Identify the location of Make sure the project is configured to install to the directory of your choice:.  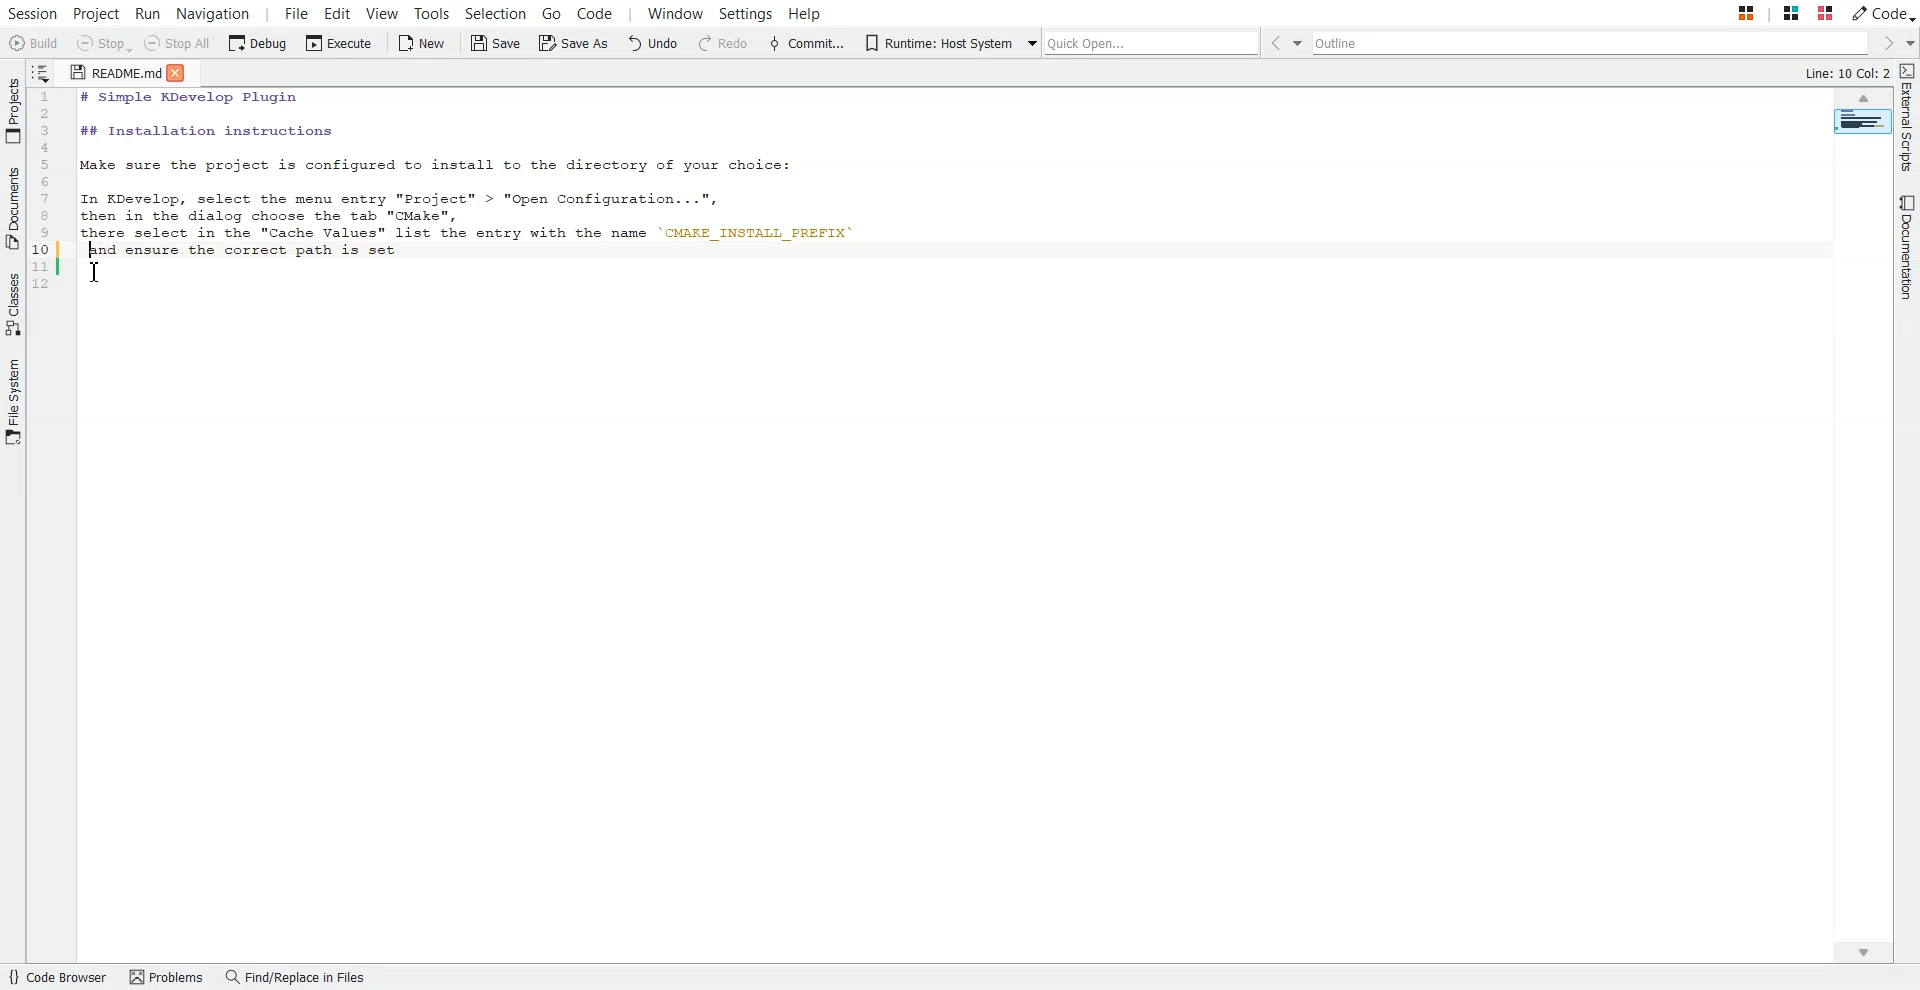
(459, 167).